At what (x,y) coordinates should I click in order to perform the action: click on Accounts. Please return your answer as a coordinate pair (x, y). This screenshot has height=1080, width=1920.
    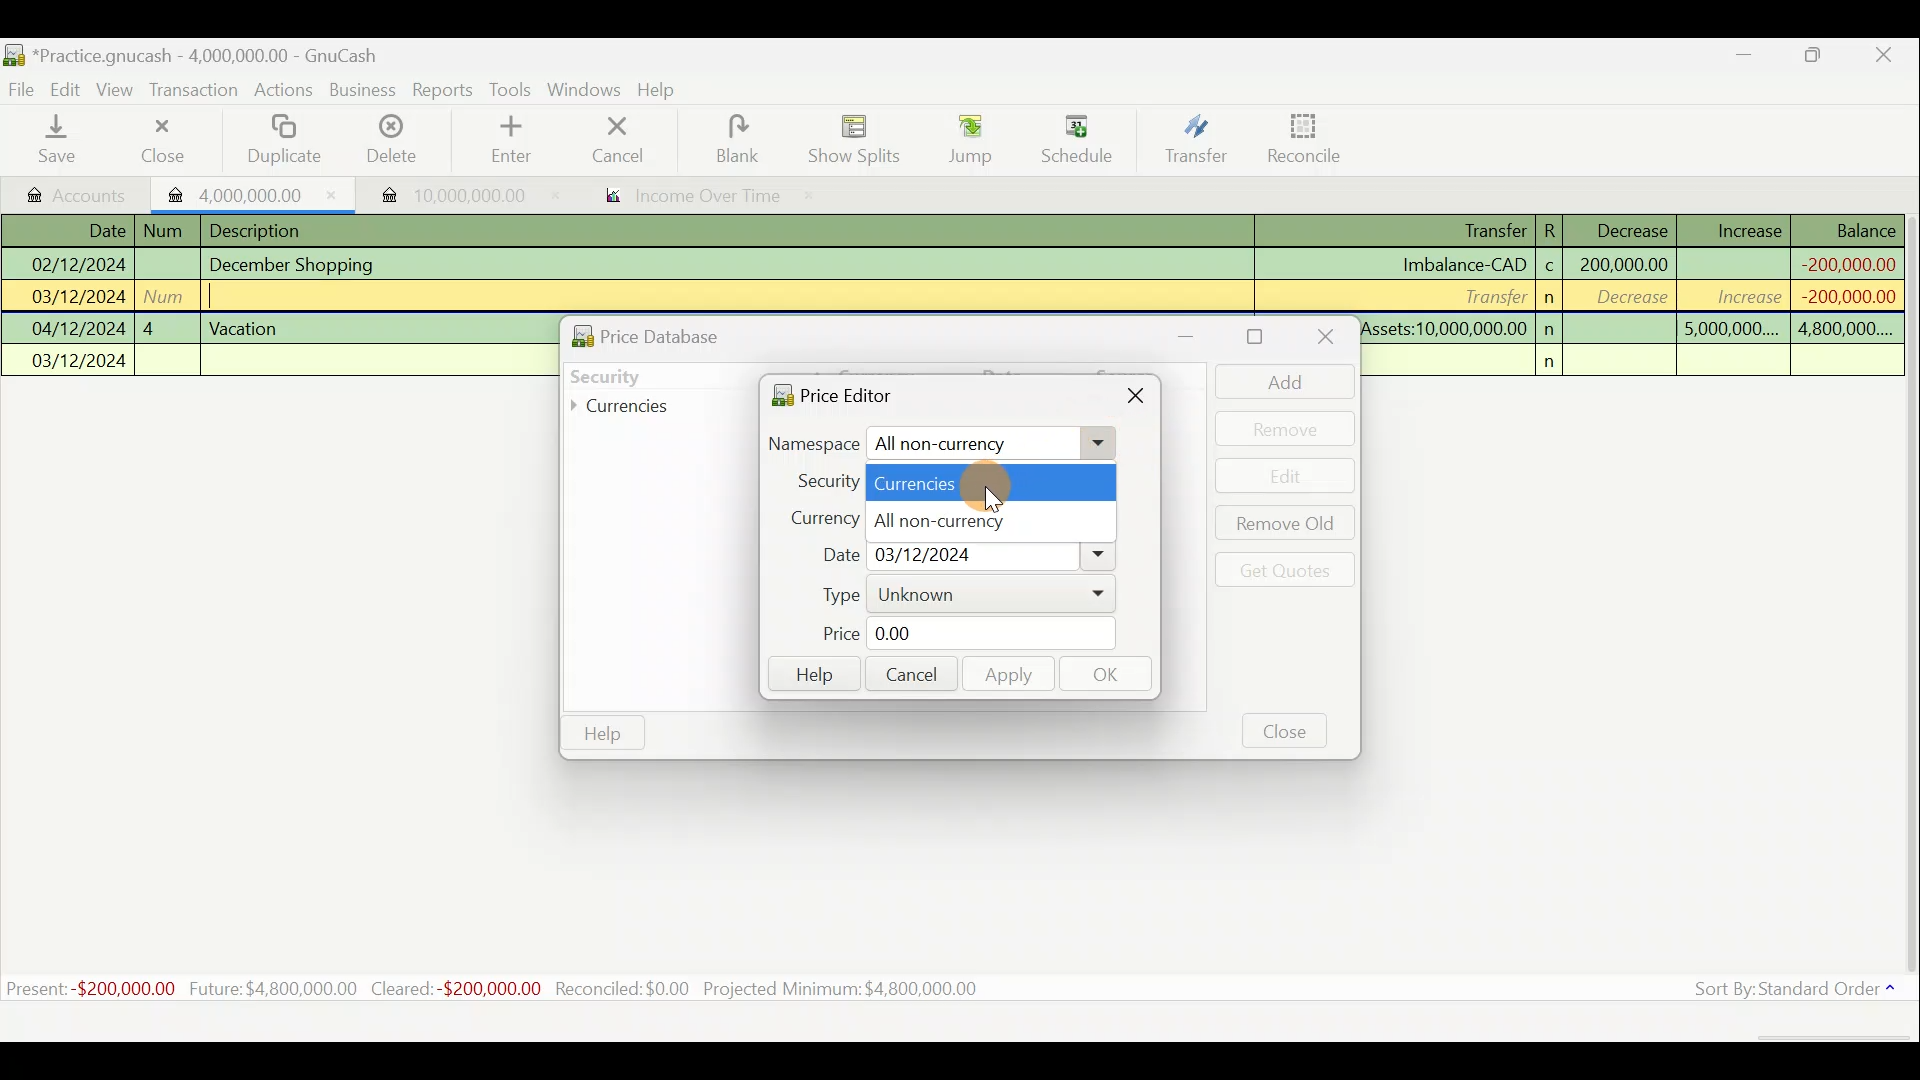
    Looking at the image, I should click on (70, 191).